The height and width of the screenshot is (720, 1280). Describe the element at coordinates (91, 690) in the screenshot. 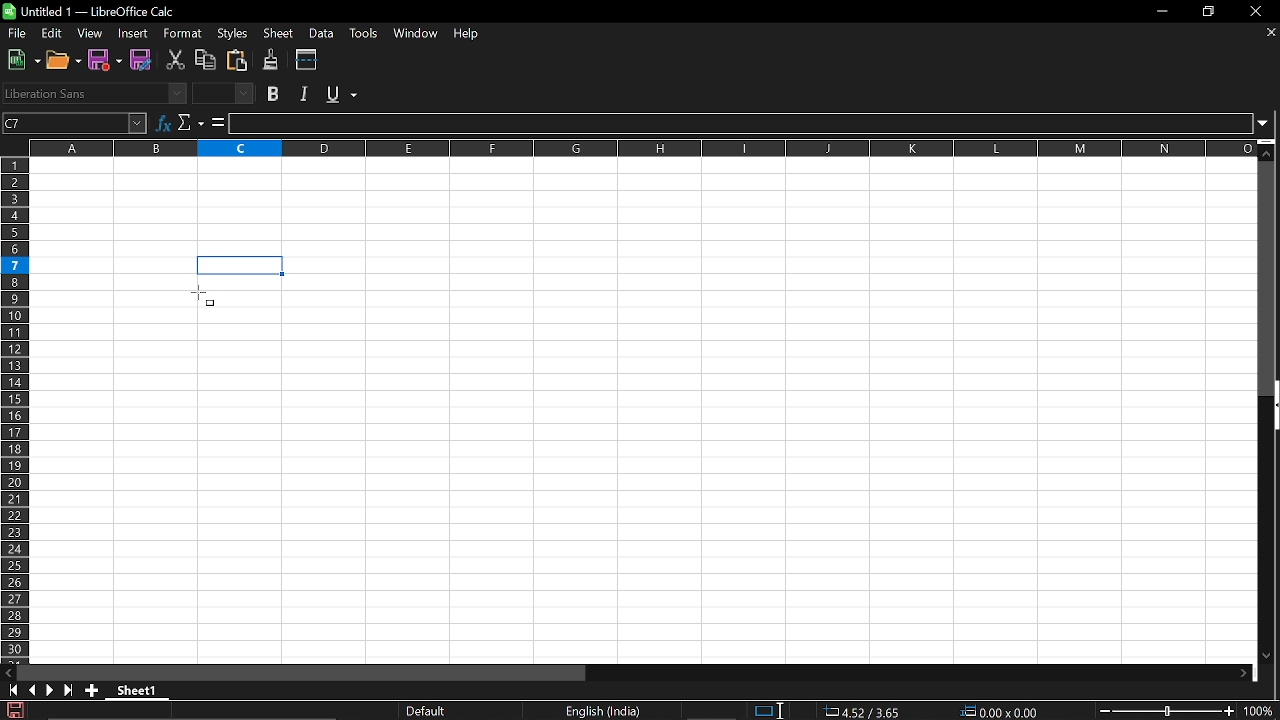

I see `Add sheet` at that location.